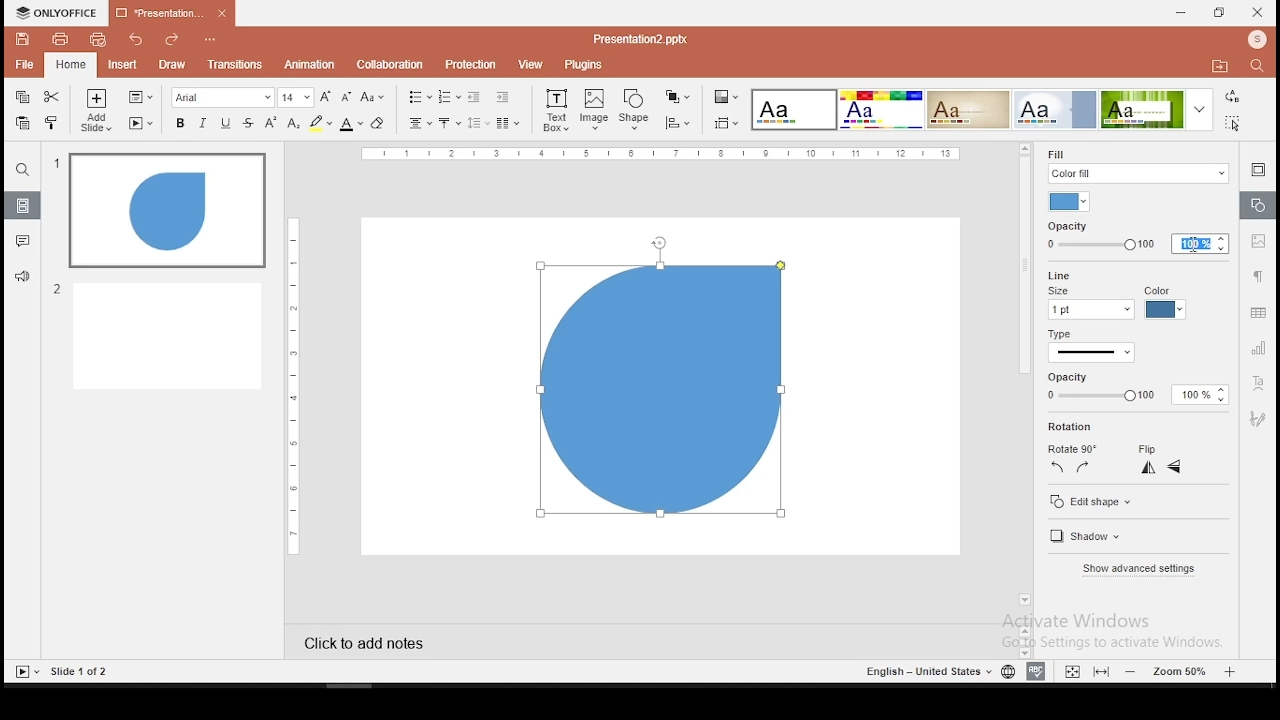 The image size is (1280, 720). Describe the element at coordinates (1181, 671) in the screenshot. I see `zoom level` at that location.